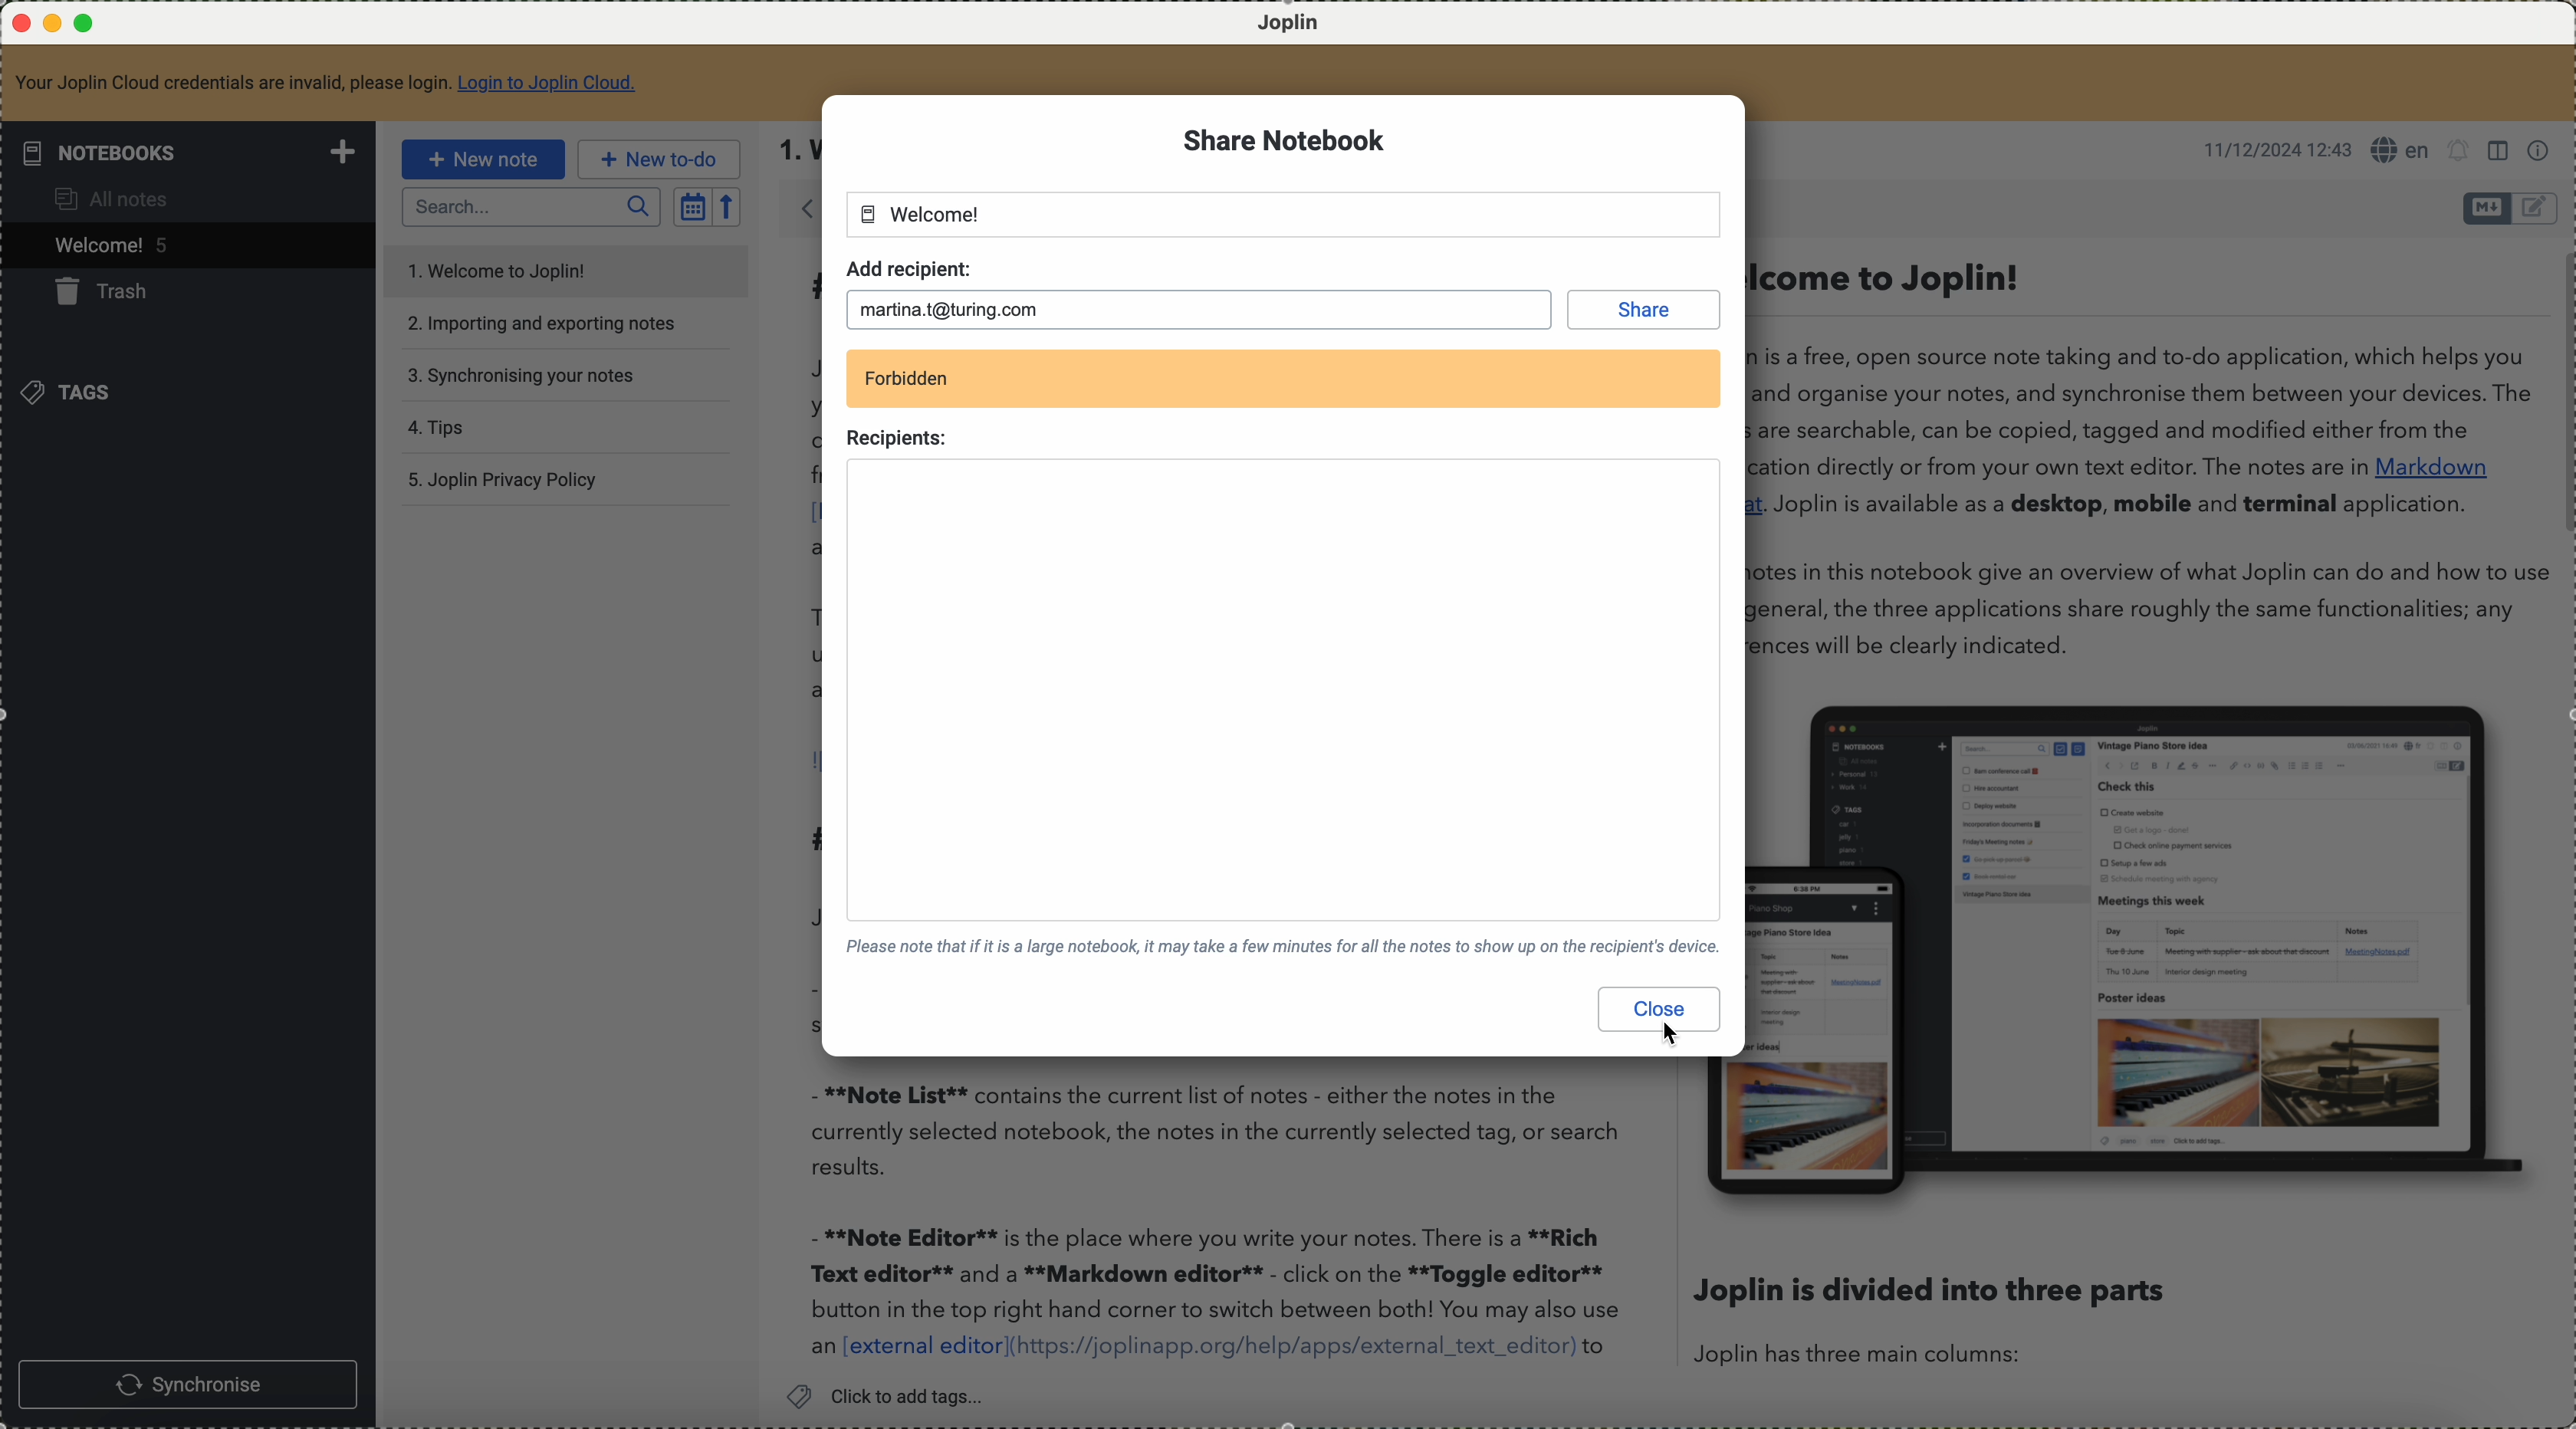 Image resolution: width=2576 pixels, height=1429 pixels. What do you see at coordinates (2560, 396) in the screenshot?
I see `scroll bar` at bounding box center [2560, 396].